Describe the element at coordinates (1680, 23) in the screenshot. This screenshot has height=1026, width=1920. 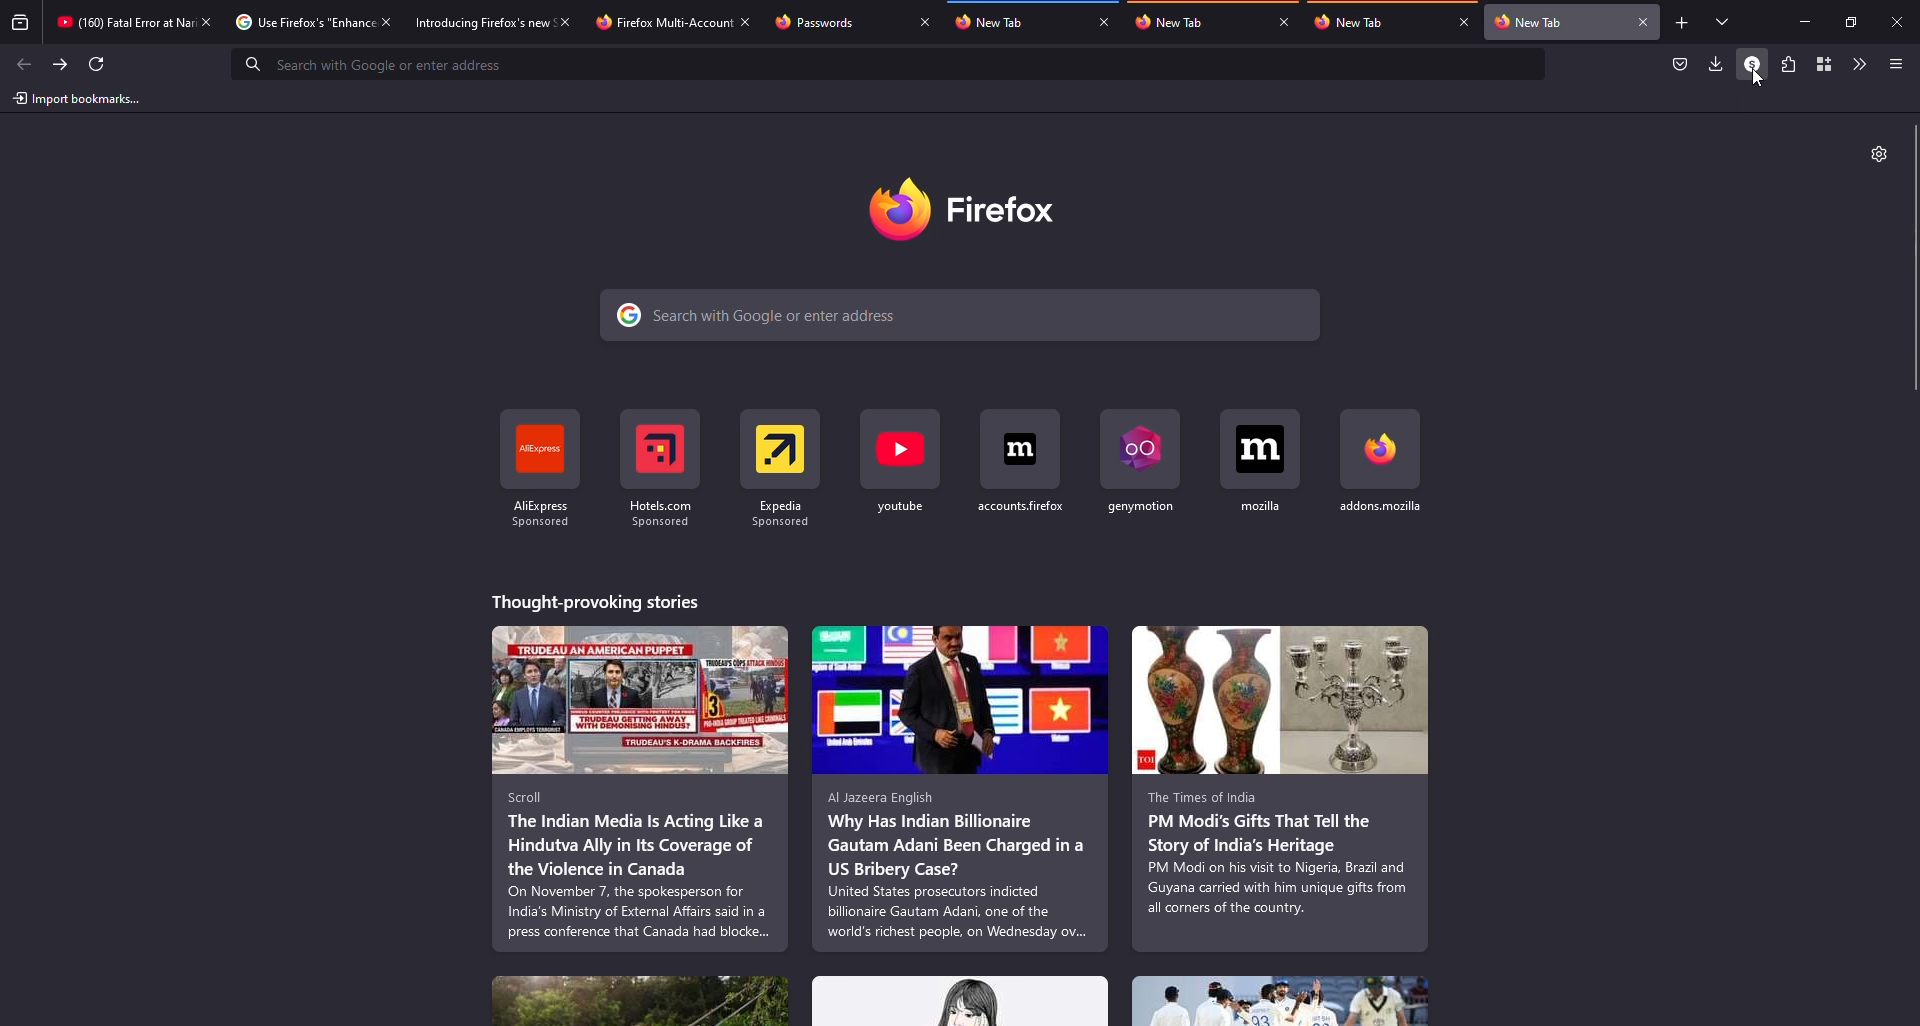
I see `add` at that location.